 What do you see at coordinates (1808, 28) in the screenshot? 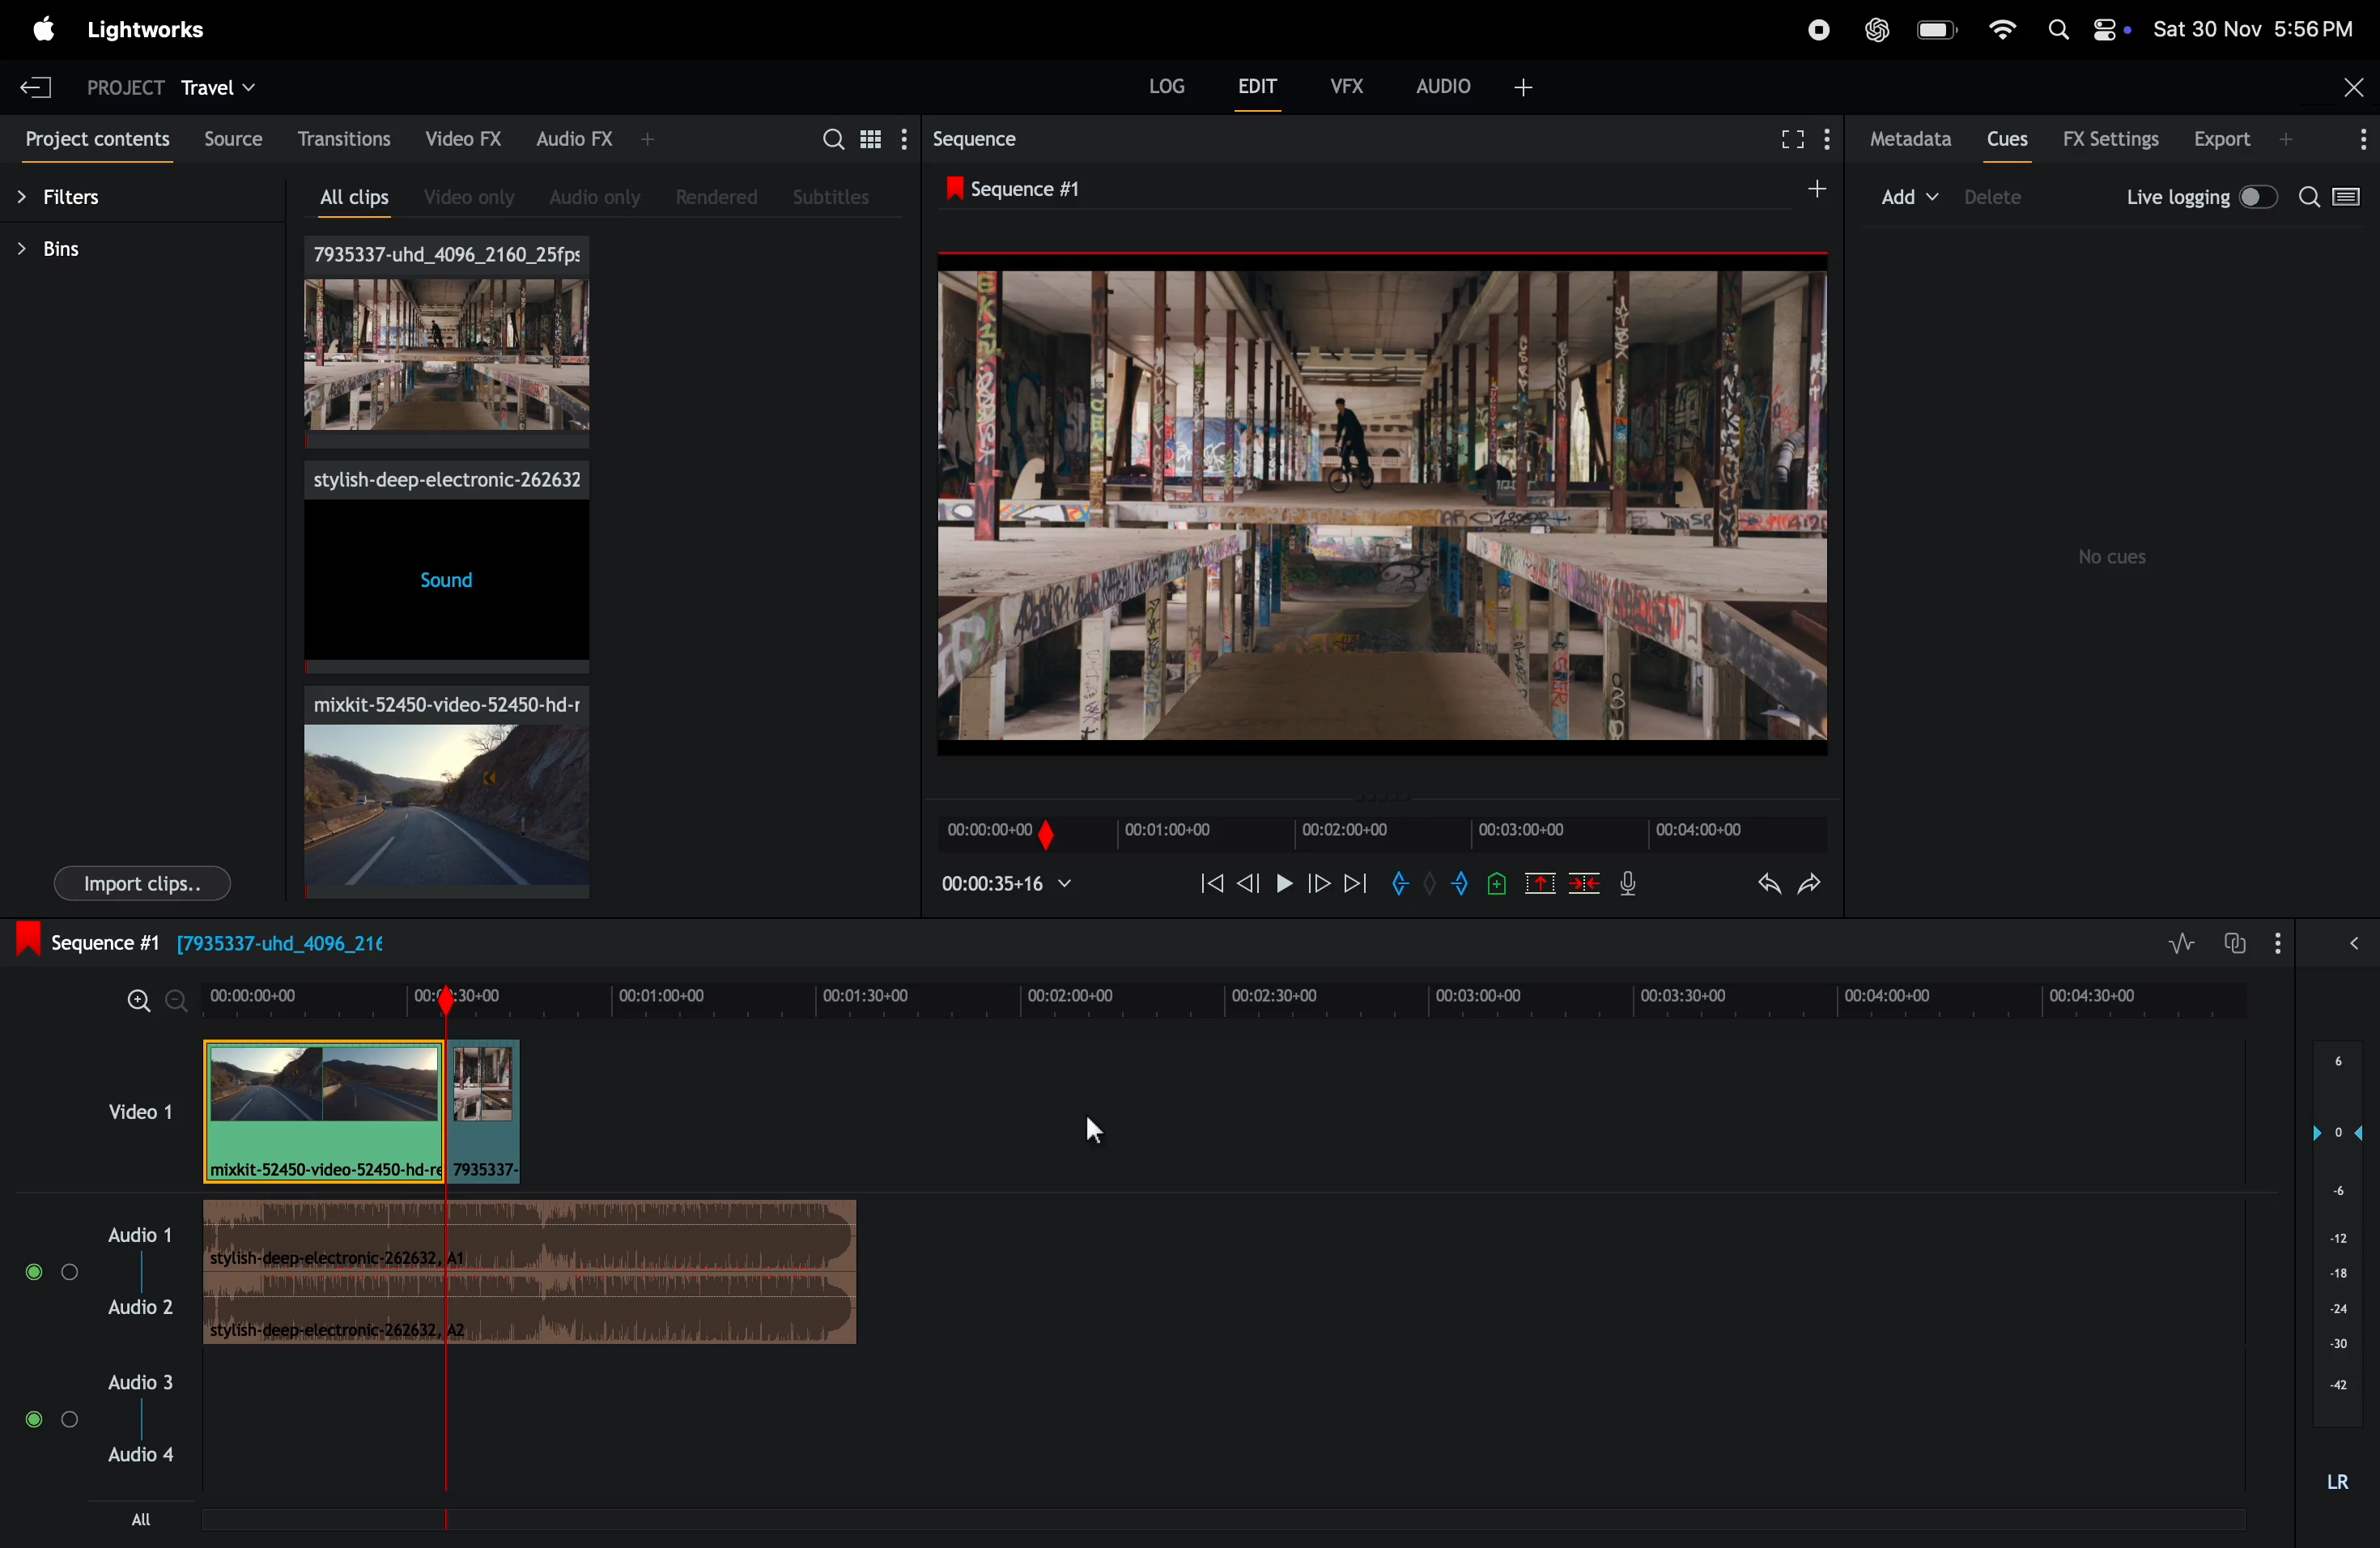
I see `record` at bounding box center [1808, 28].